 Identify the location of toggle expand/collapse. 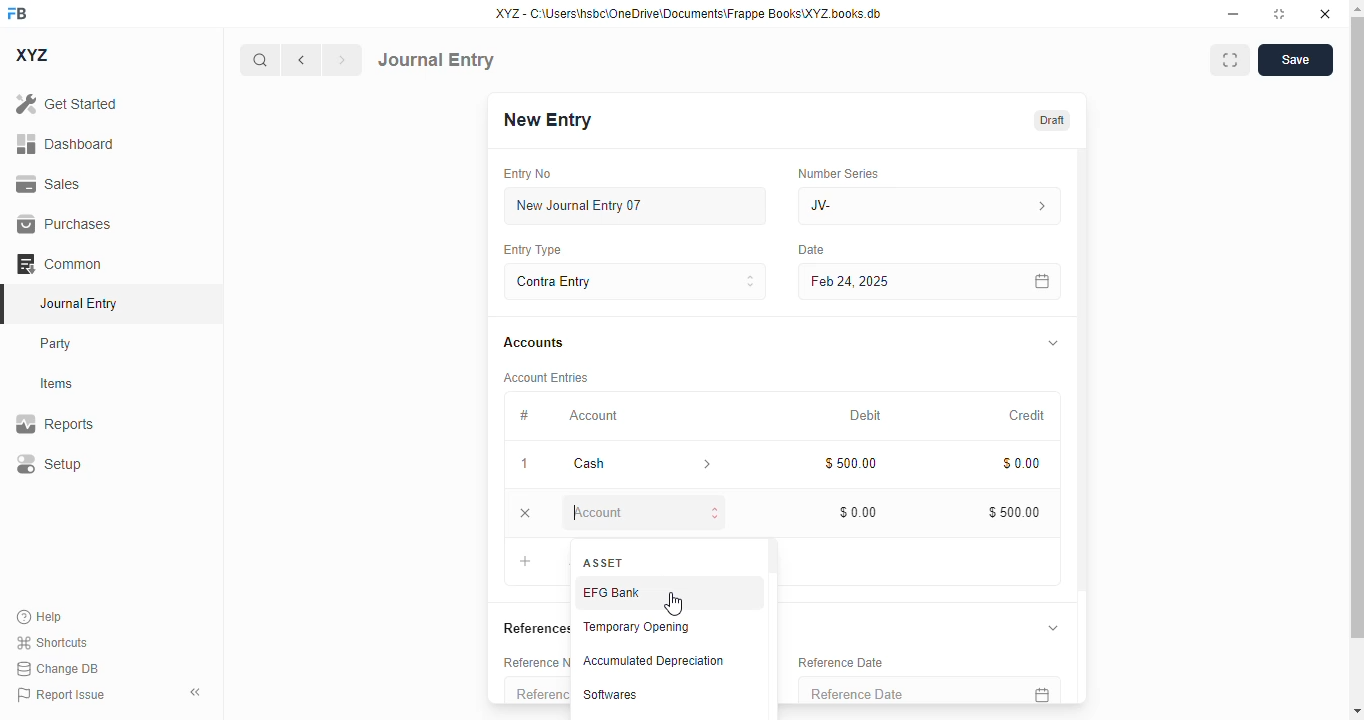
(1052, 627).